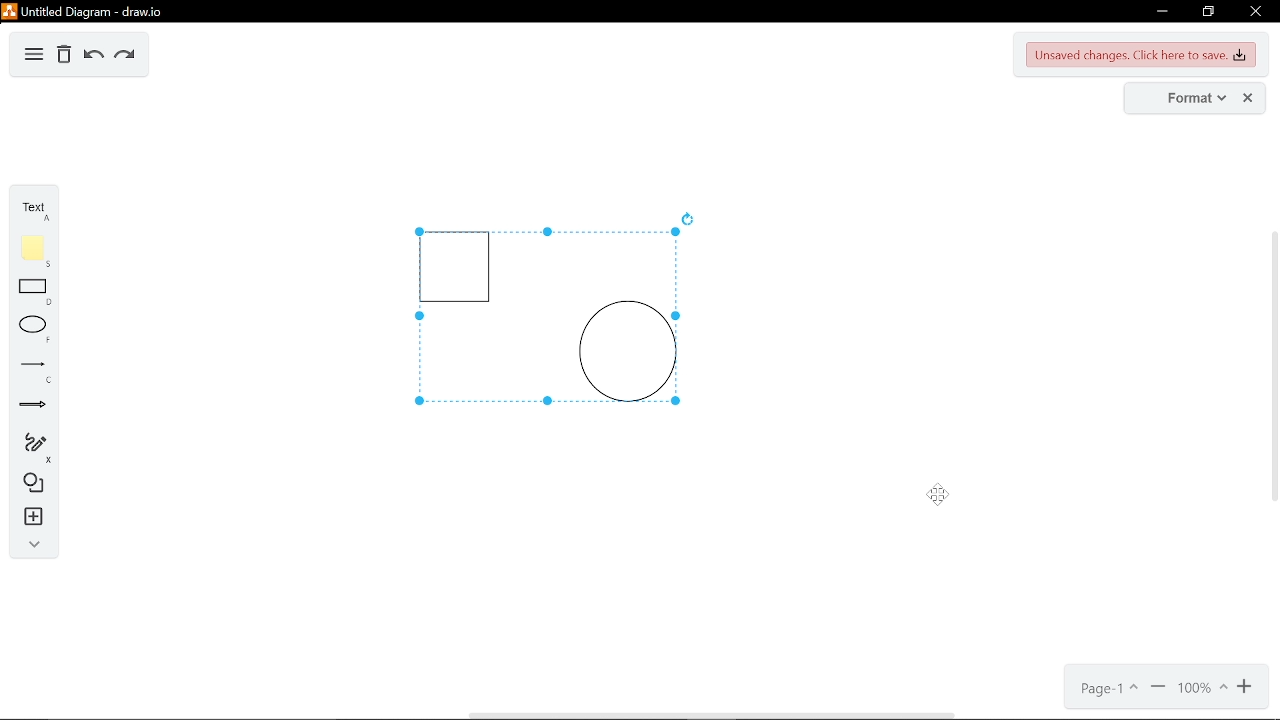 This screenshot has height=720, width=1280. I want to click on horizontal scrollbar, so click(710, 715).